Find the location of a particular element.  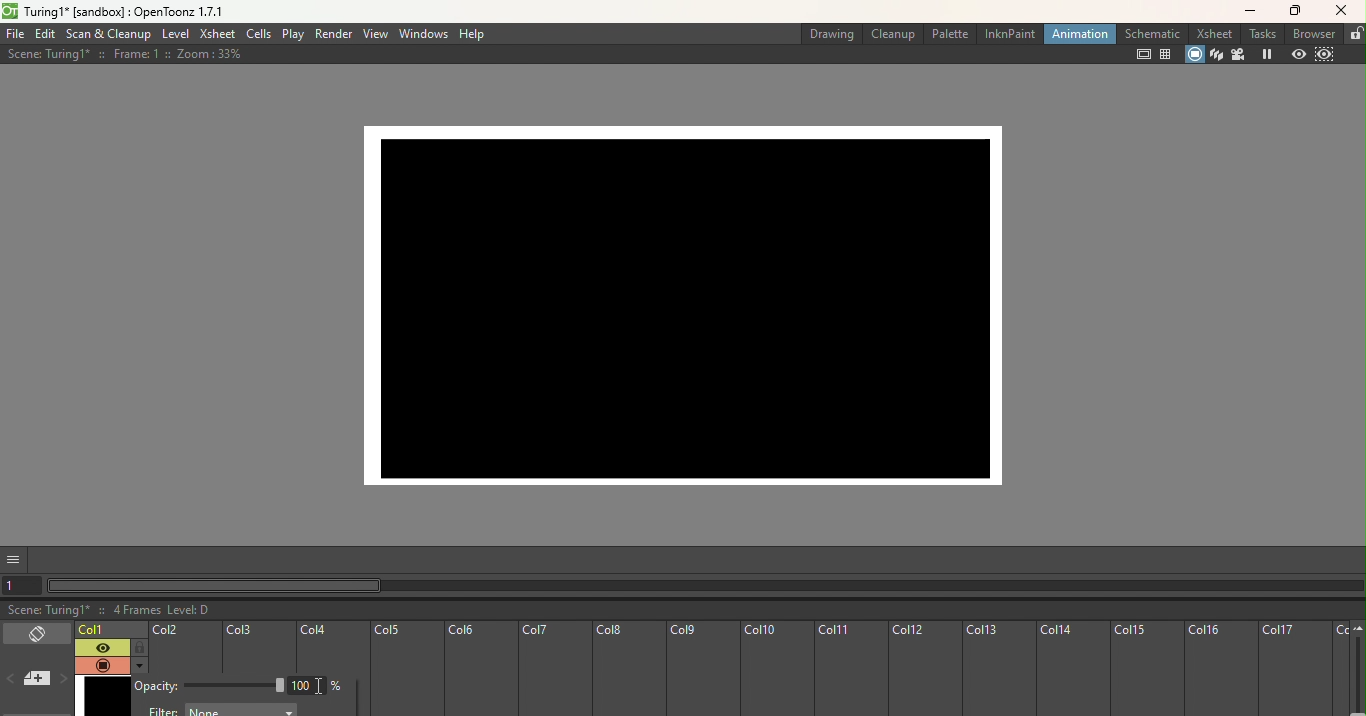

GUI show/hide is located at coordinates (15, 560).